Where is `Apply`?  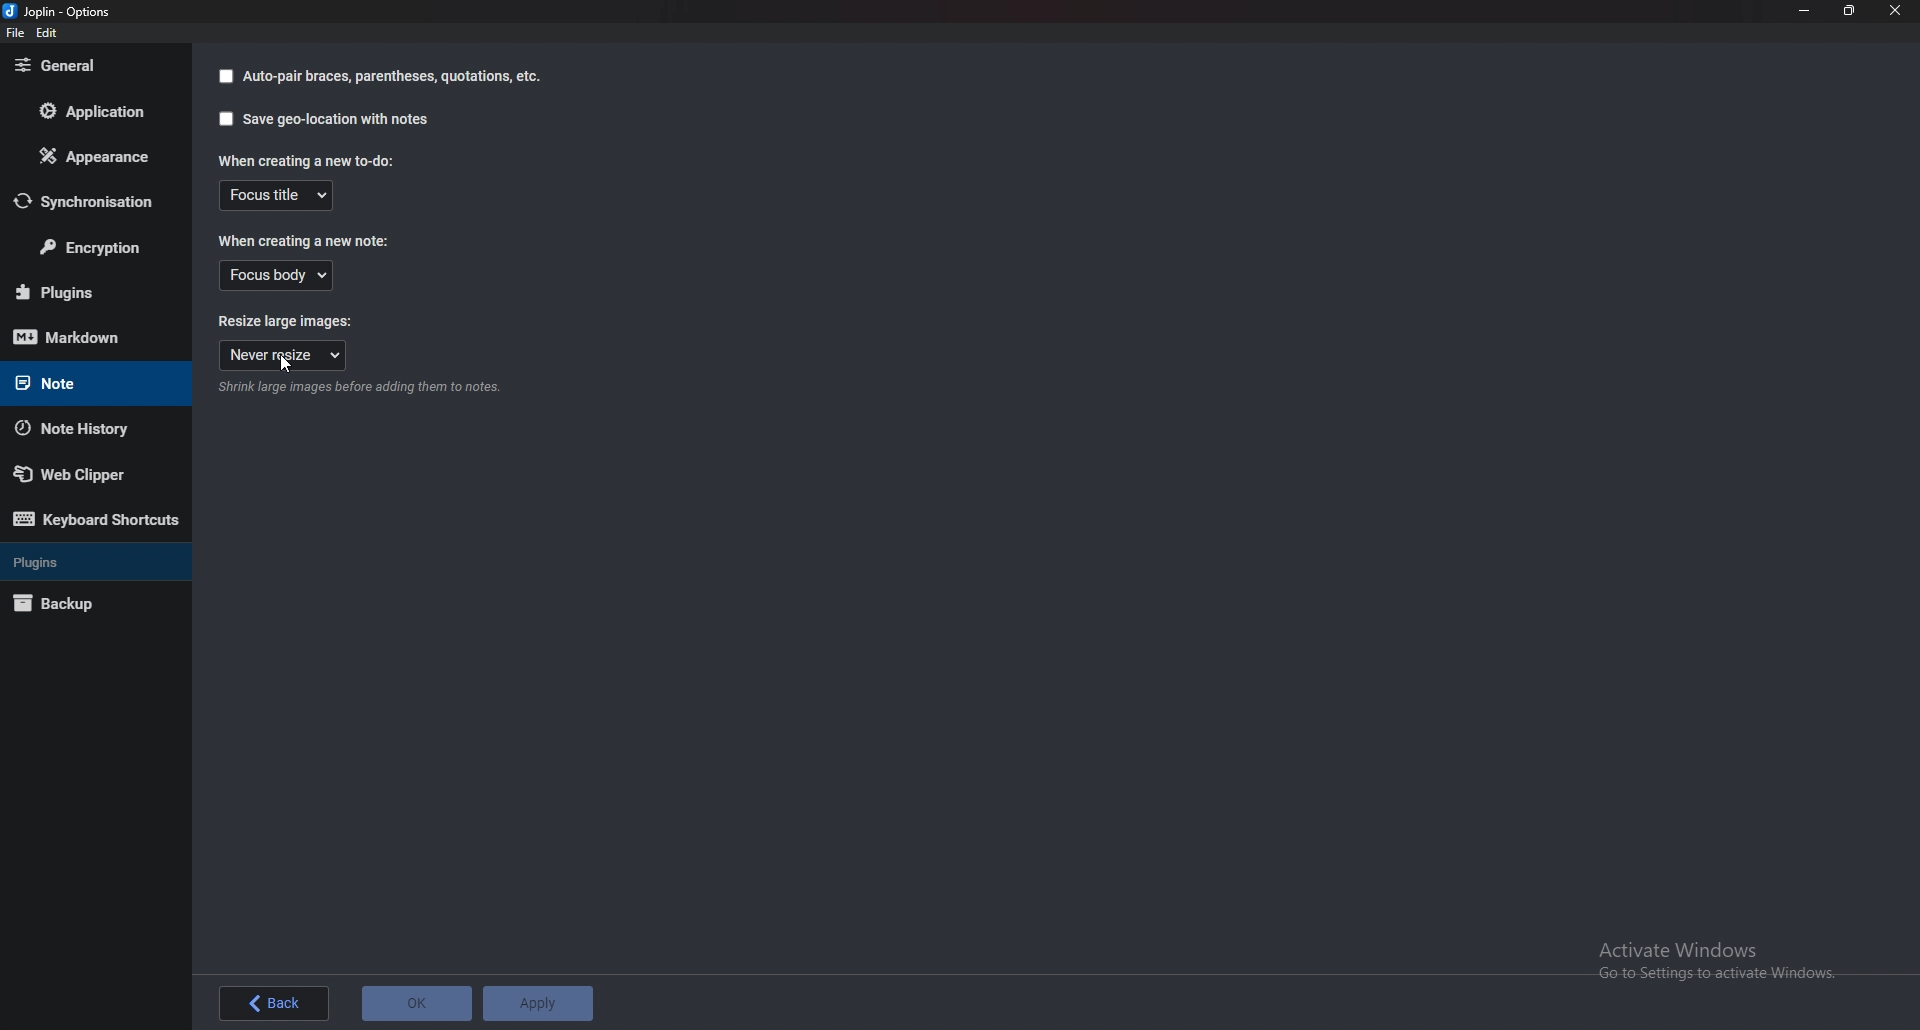 Apply is located at coordinates (537, 1005).